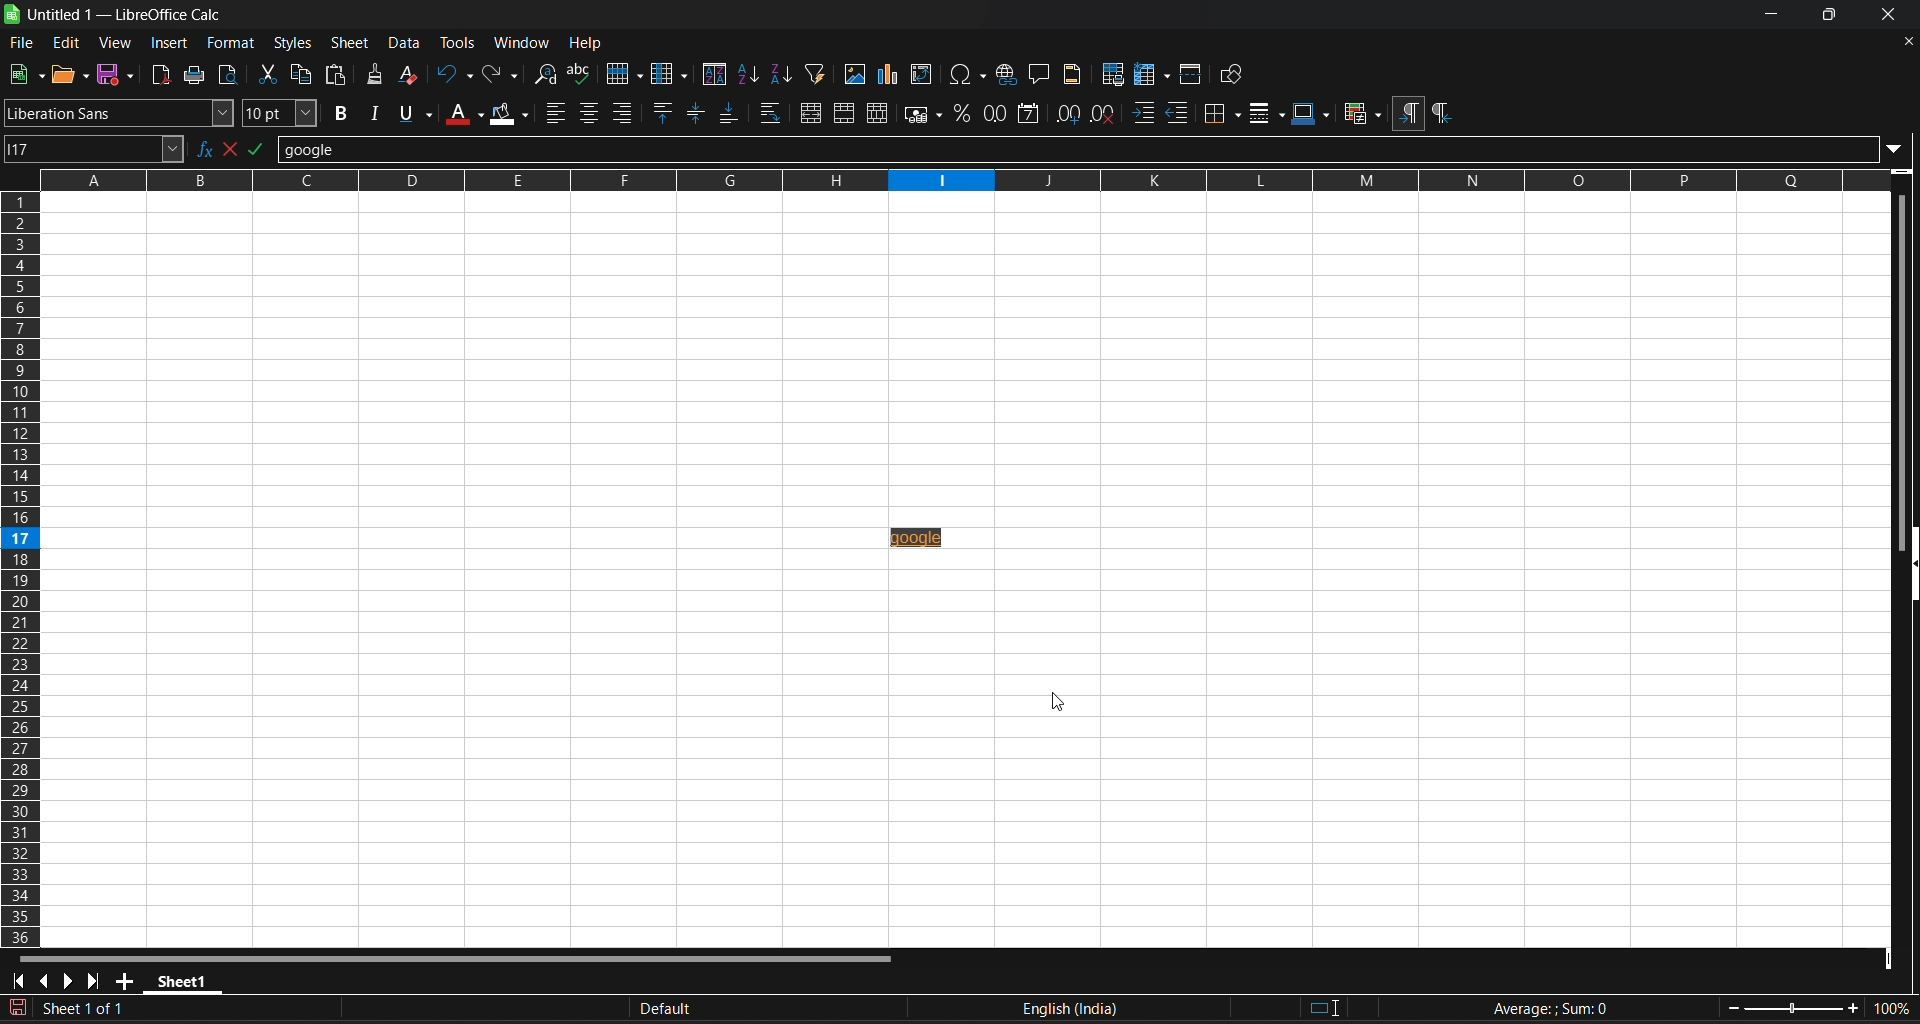  Describe the element at coordinates (783, 73) in the screenshot. I see `sort descending` at that location.